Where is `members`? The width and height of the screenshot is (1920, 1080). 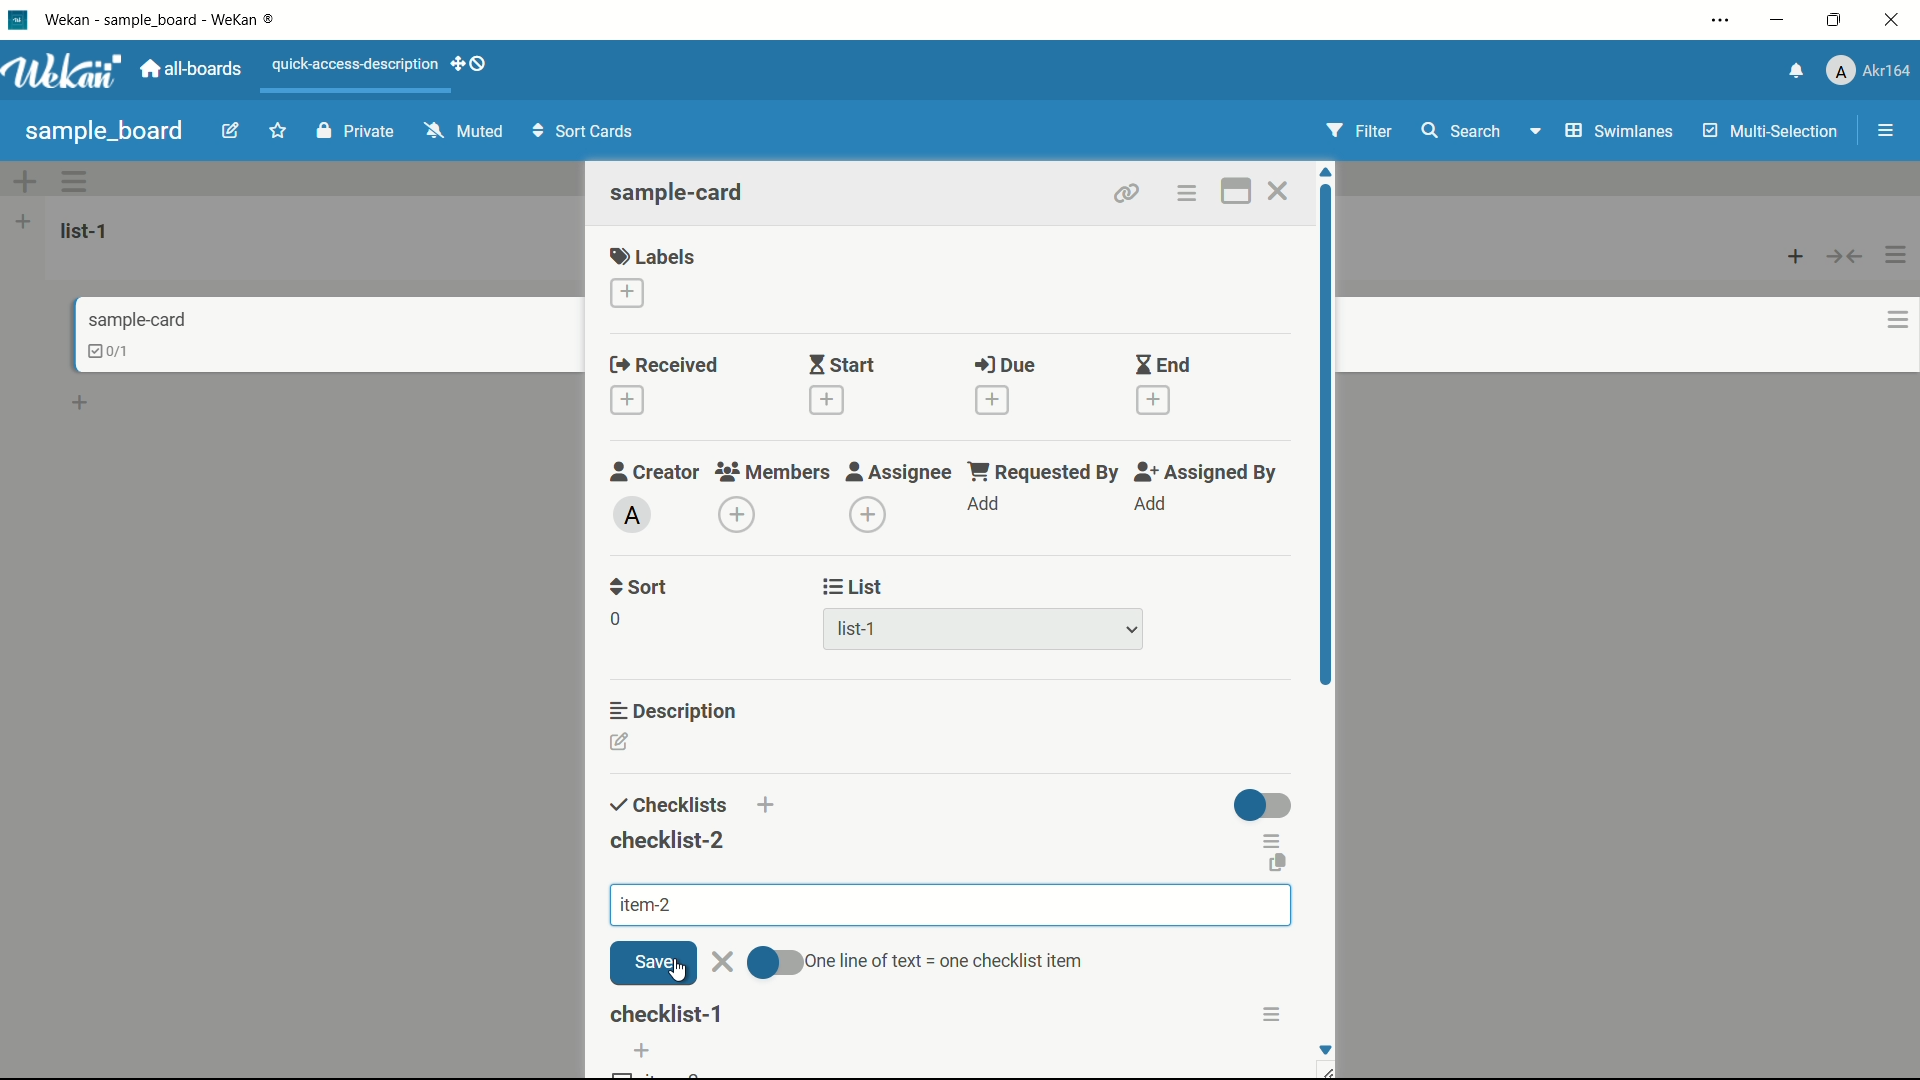
members is located at coordinates (771, 473).